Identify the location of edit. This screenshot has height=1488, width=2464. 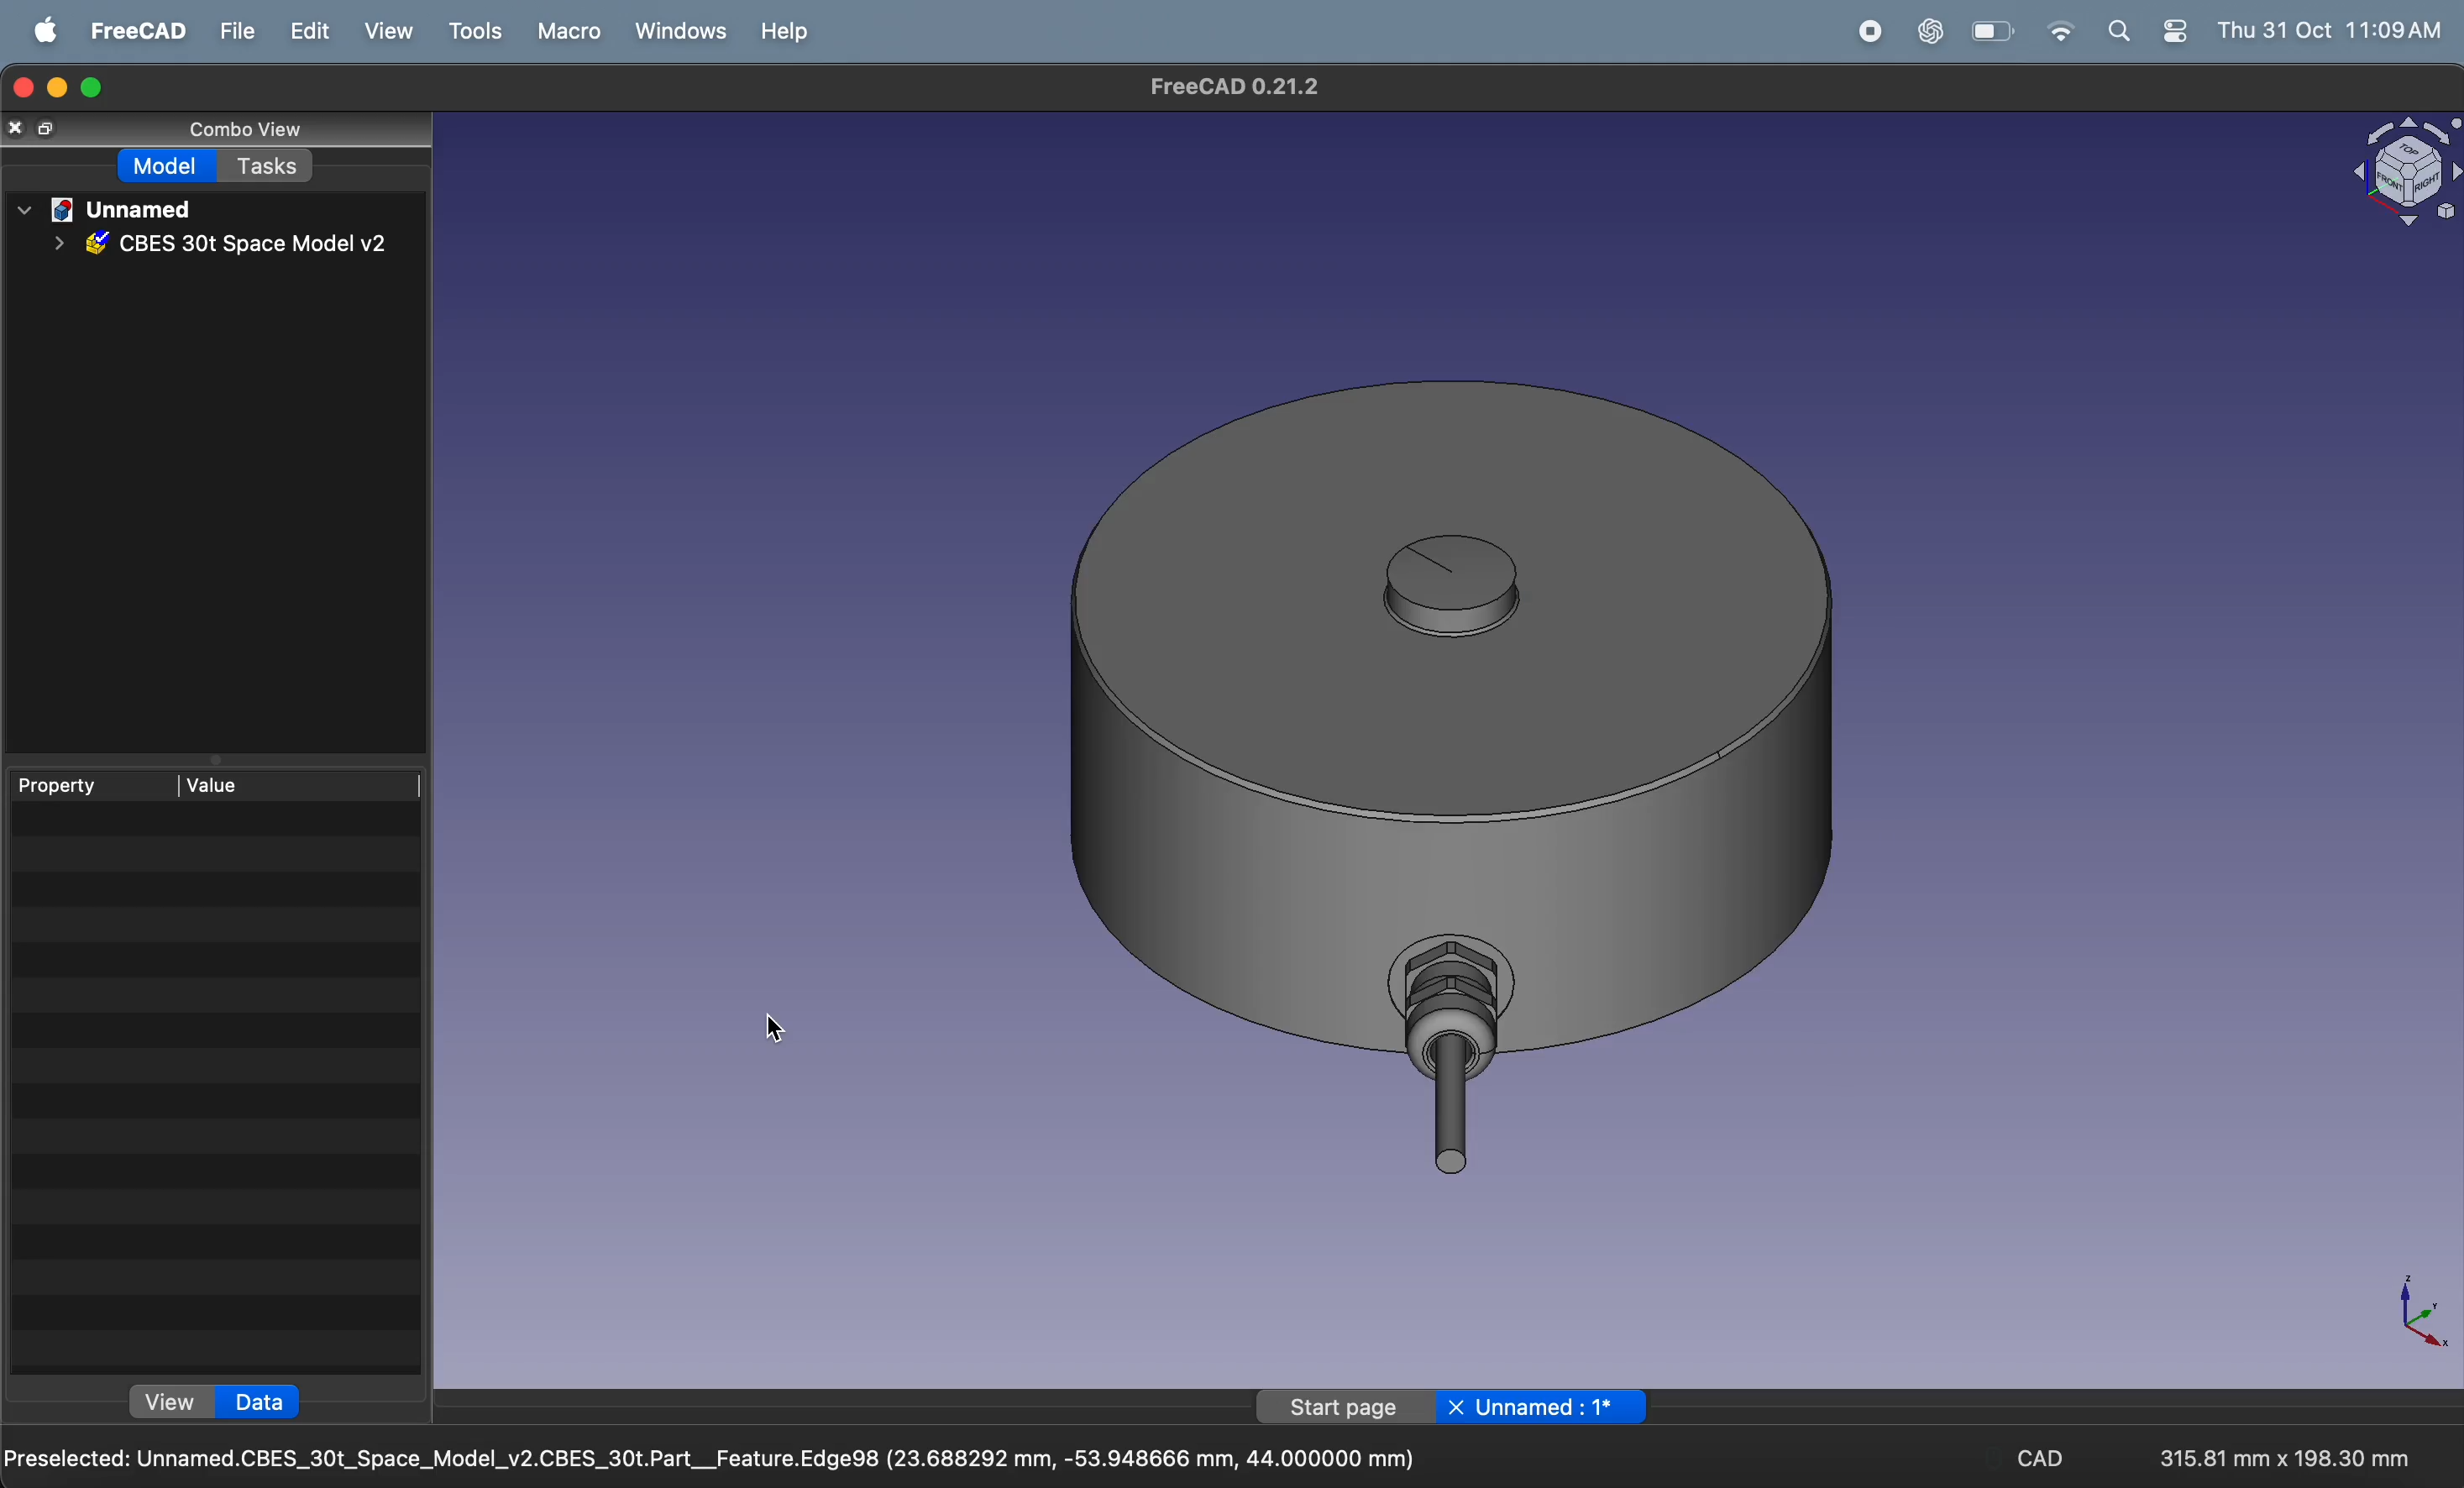
(307, 31).